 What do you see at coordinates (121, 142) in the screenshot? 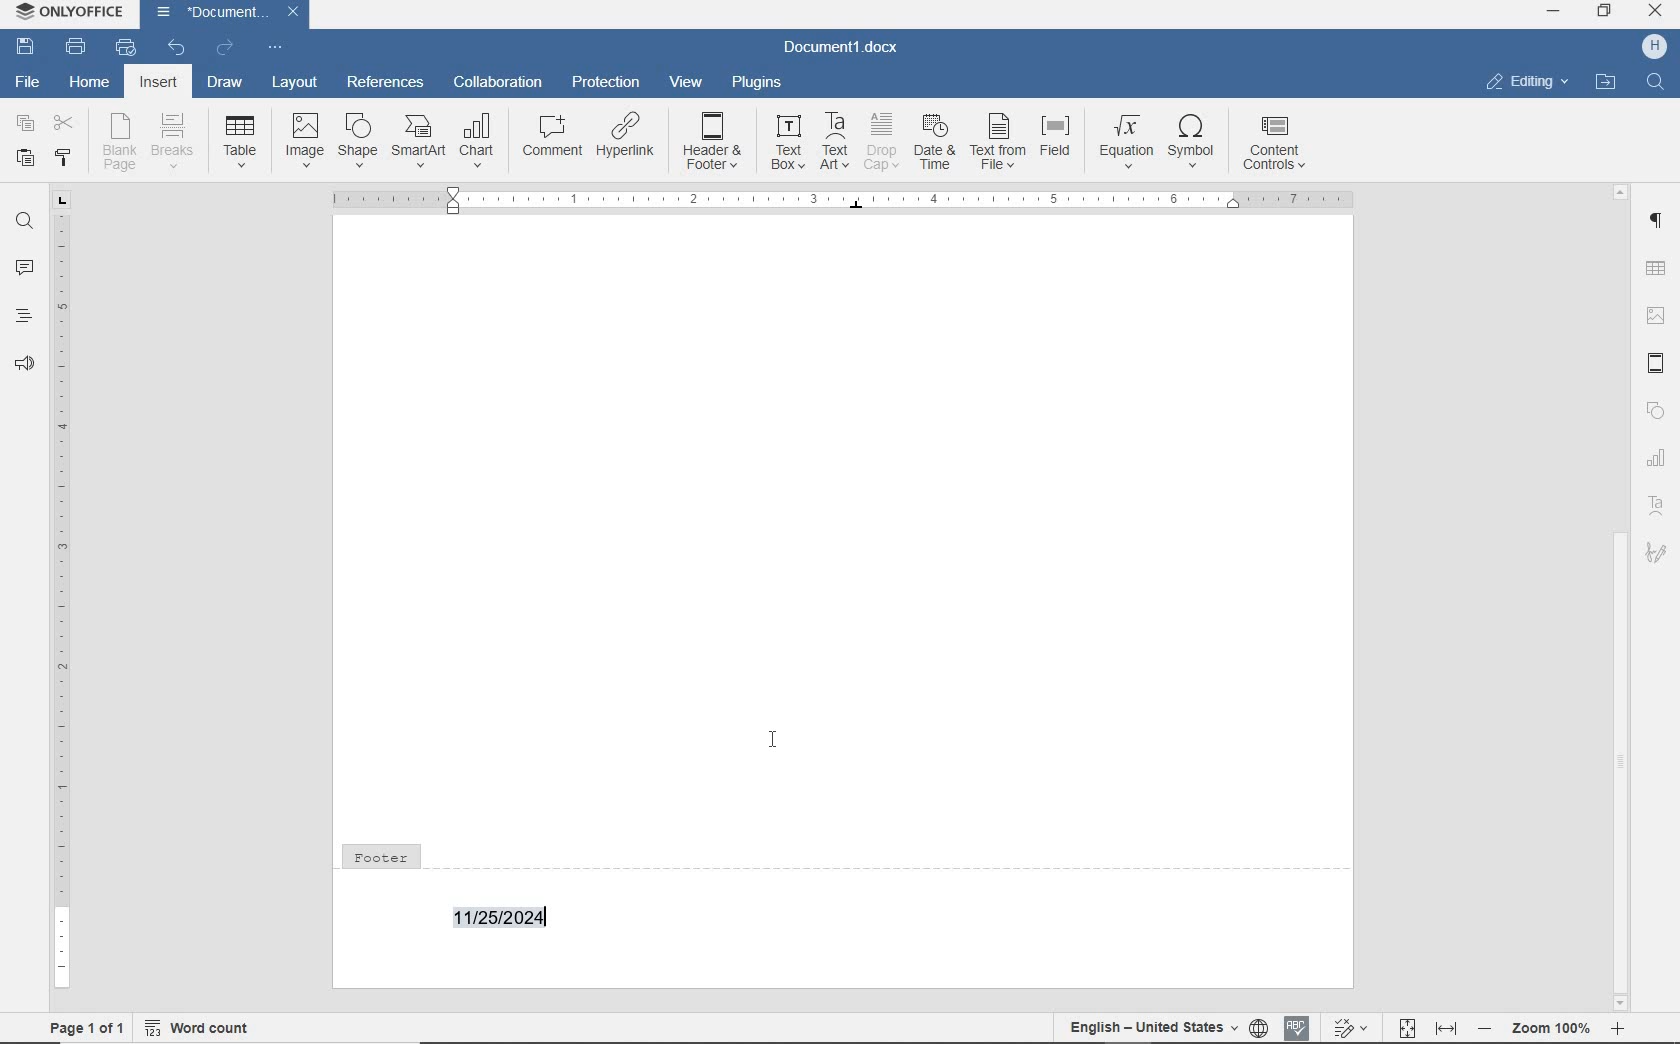
I see `blank page` at bounding box center [121, 142].